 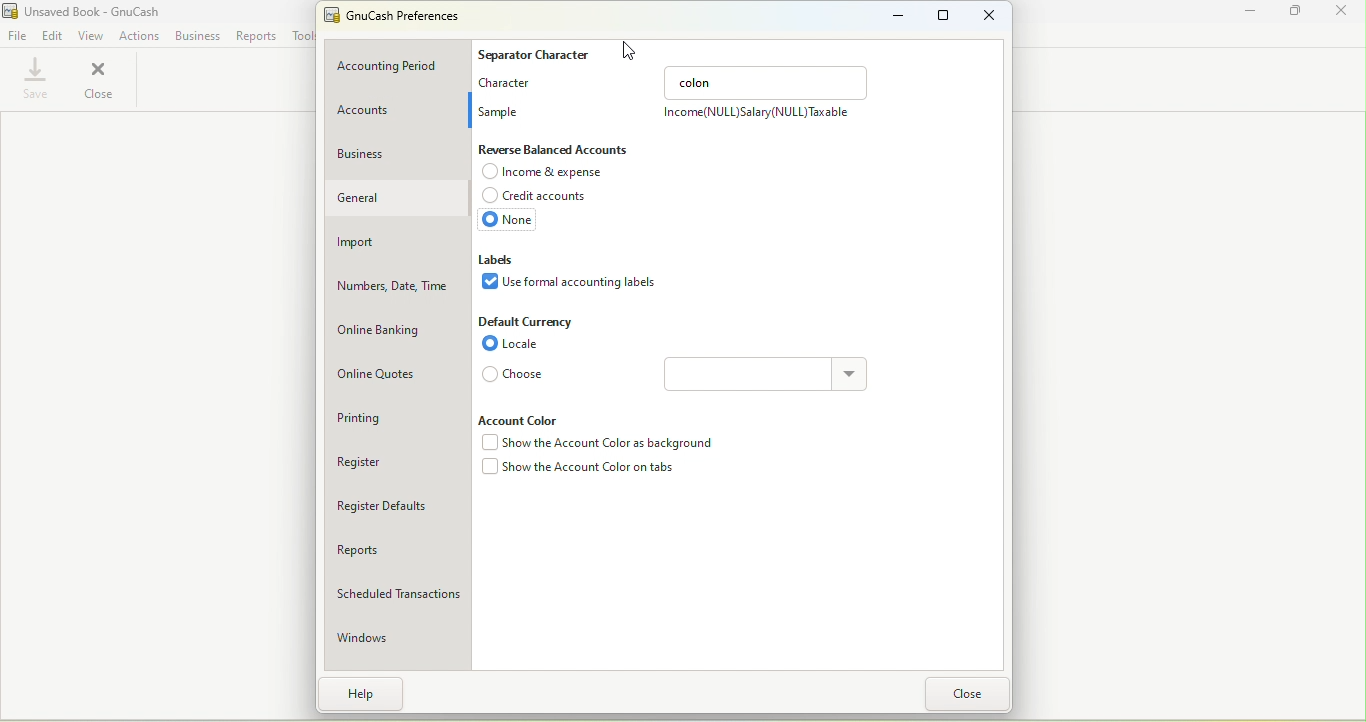 I want to click on Locale, so click(x=514, y=344).